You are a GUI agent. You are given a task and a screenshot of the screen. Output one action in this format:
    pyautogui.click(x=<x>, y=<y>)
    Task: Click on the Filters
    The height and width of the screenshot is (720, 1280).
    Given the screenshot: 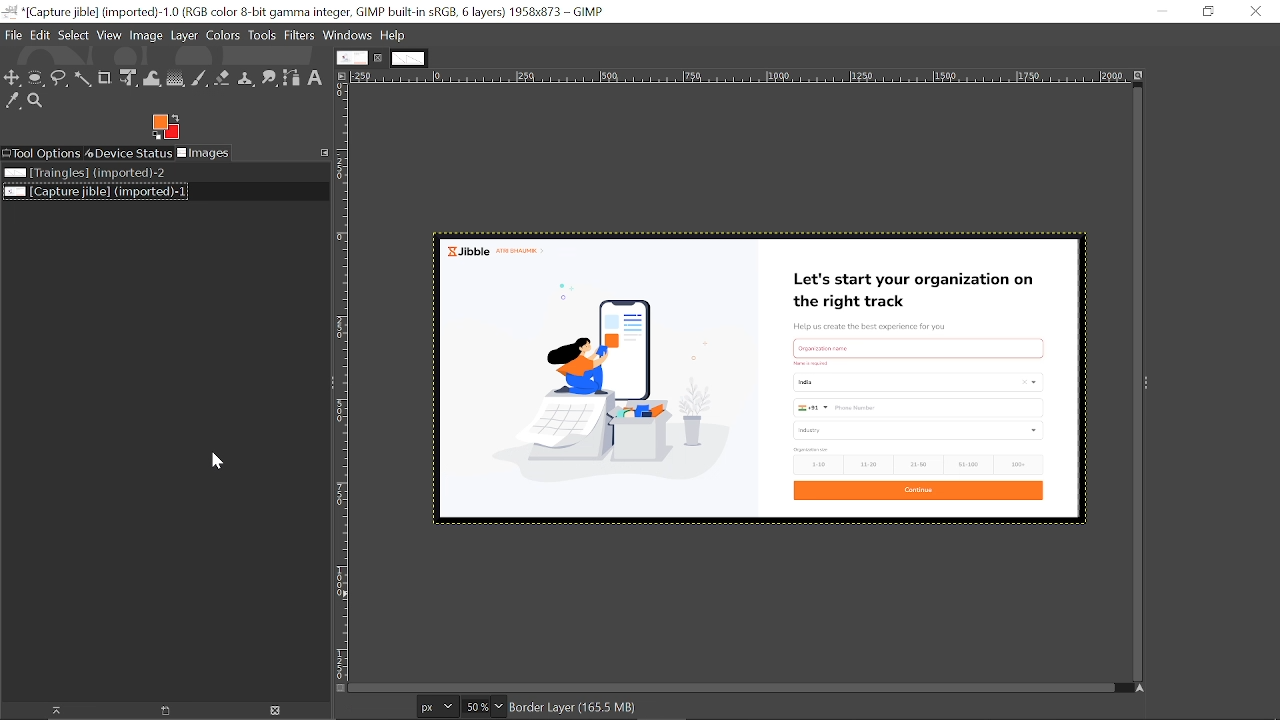 What is the action you would take?
    pyautogui.click(x=300, y=35)
    